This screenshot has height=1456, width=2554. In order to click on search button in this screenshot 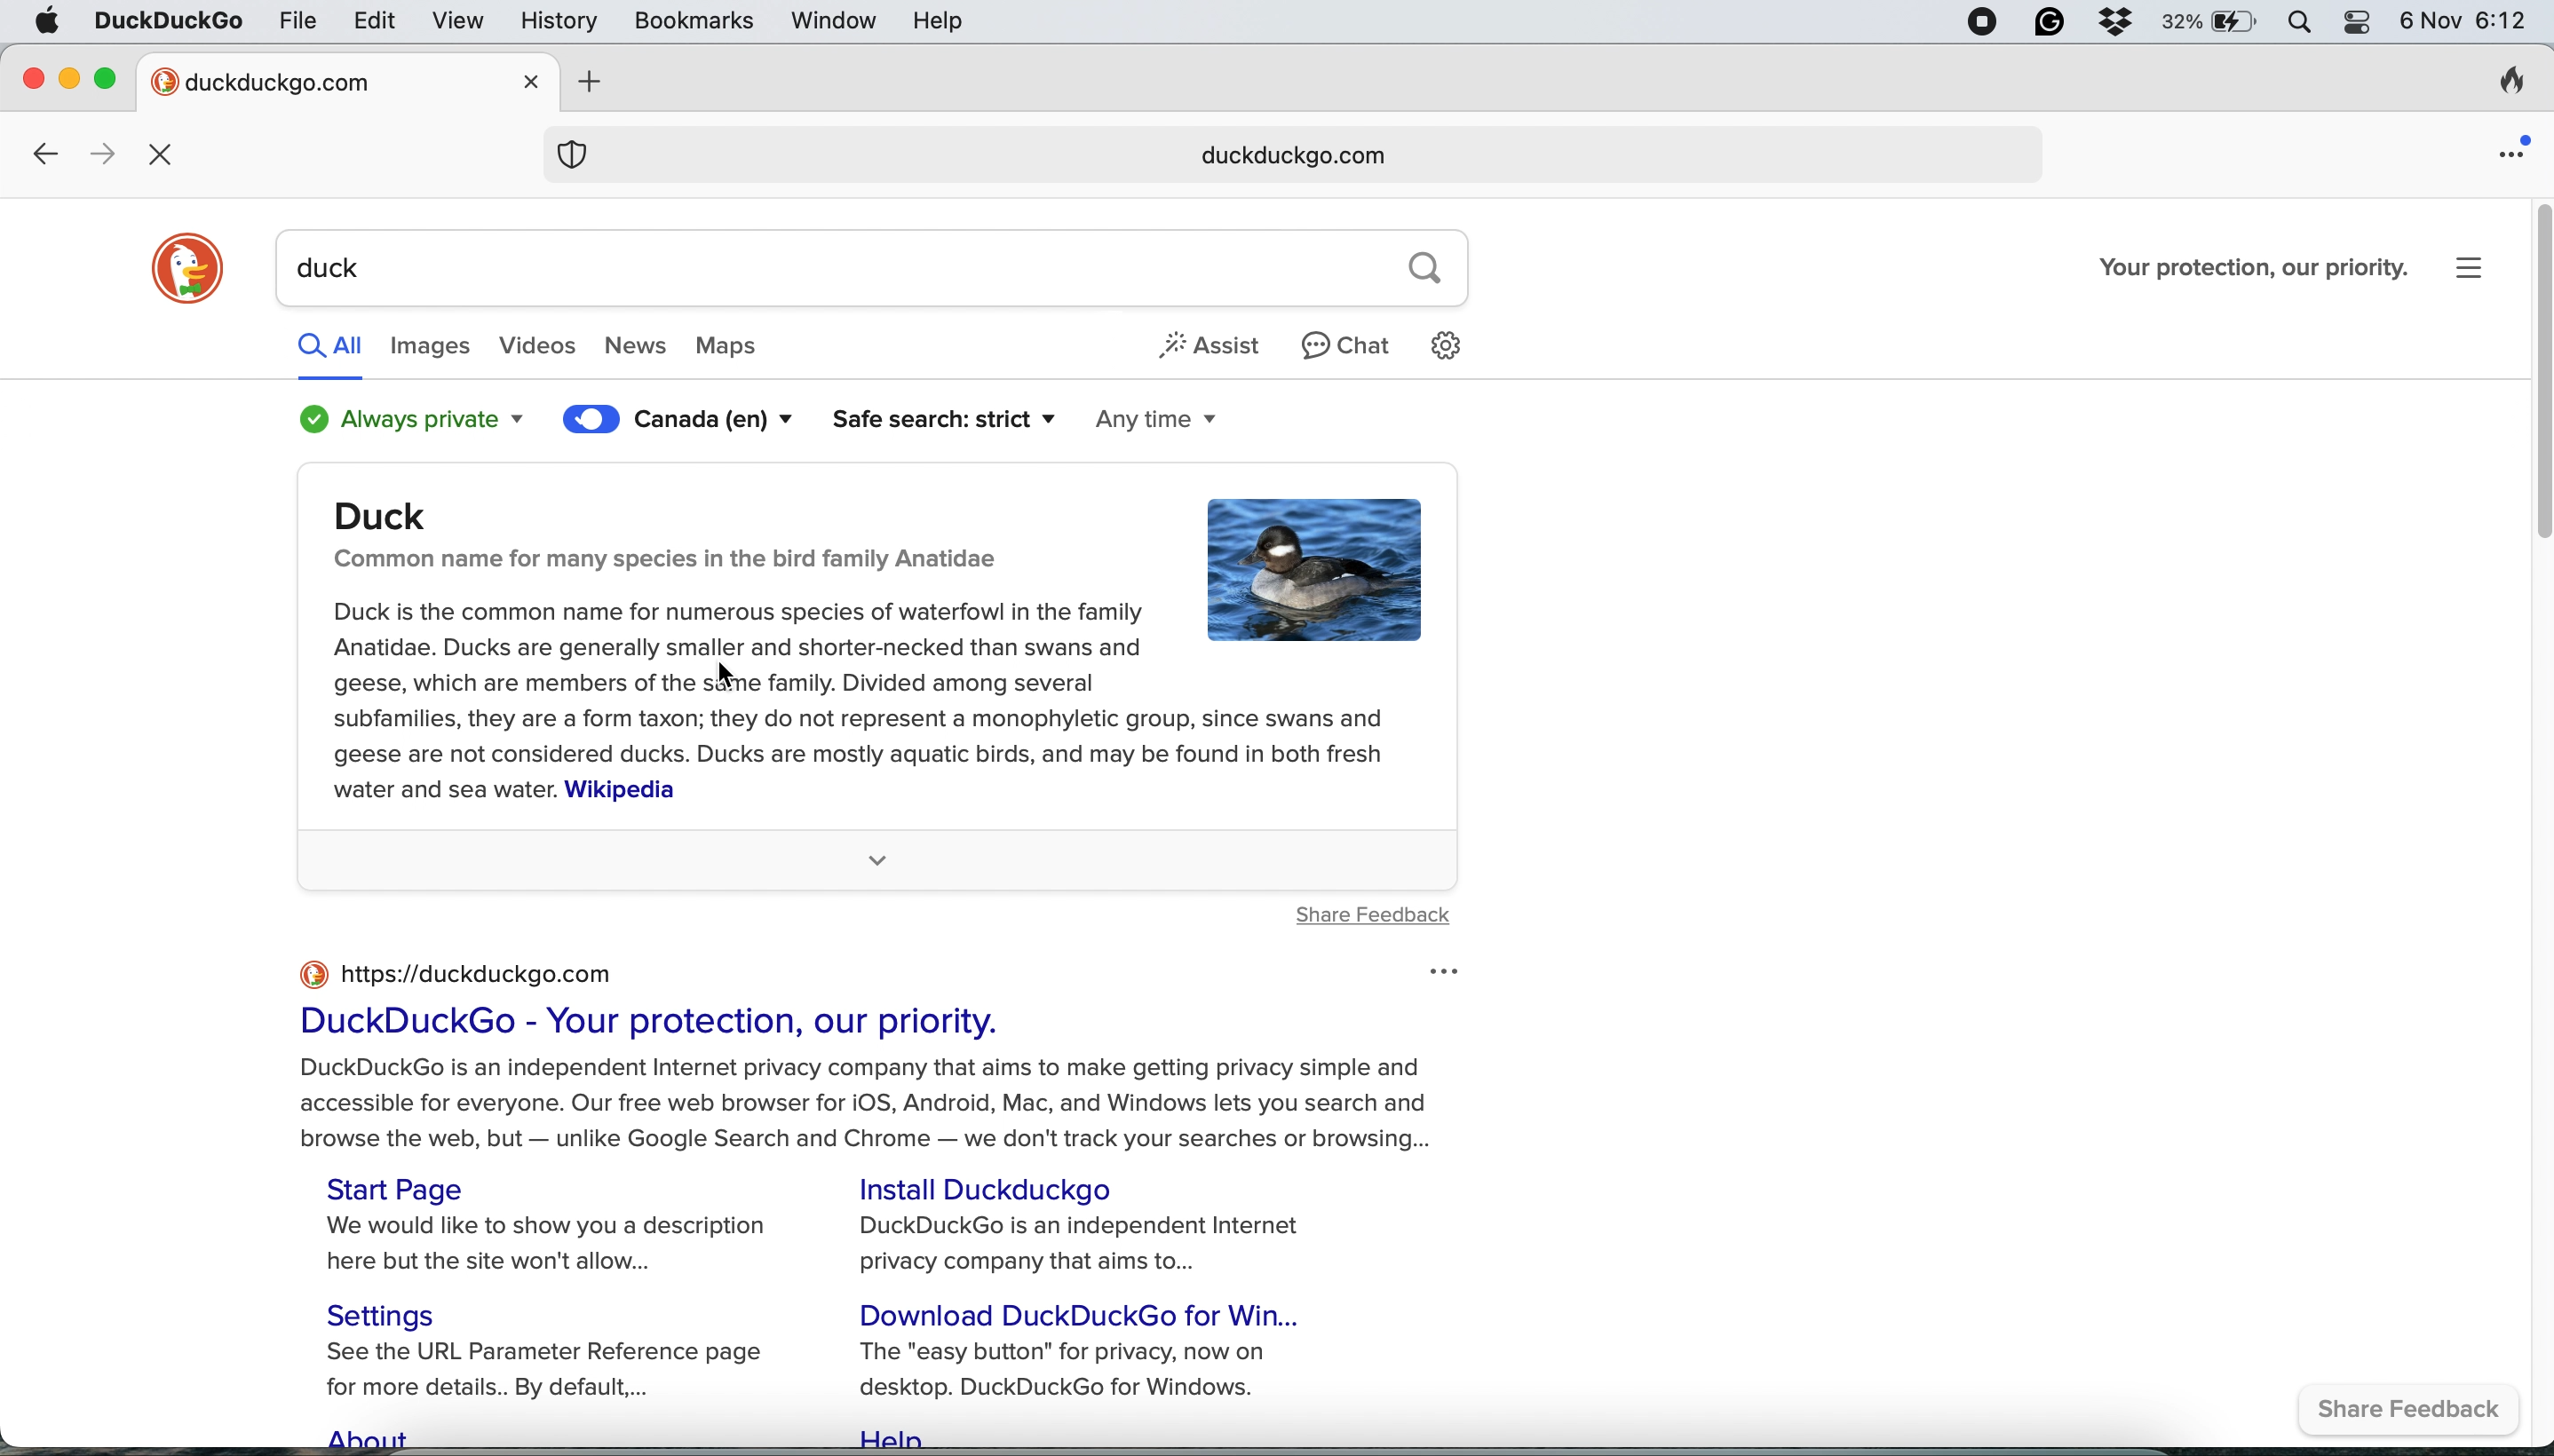, I will do `click(1426, 269)`.